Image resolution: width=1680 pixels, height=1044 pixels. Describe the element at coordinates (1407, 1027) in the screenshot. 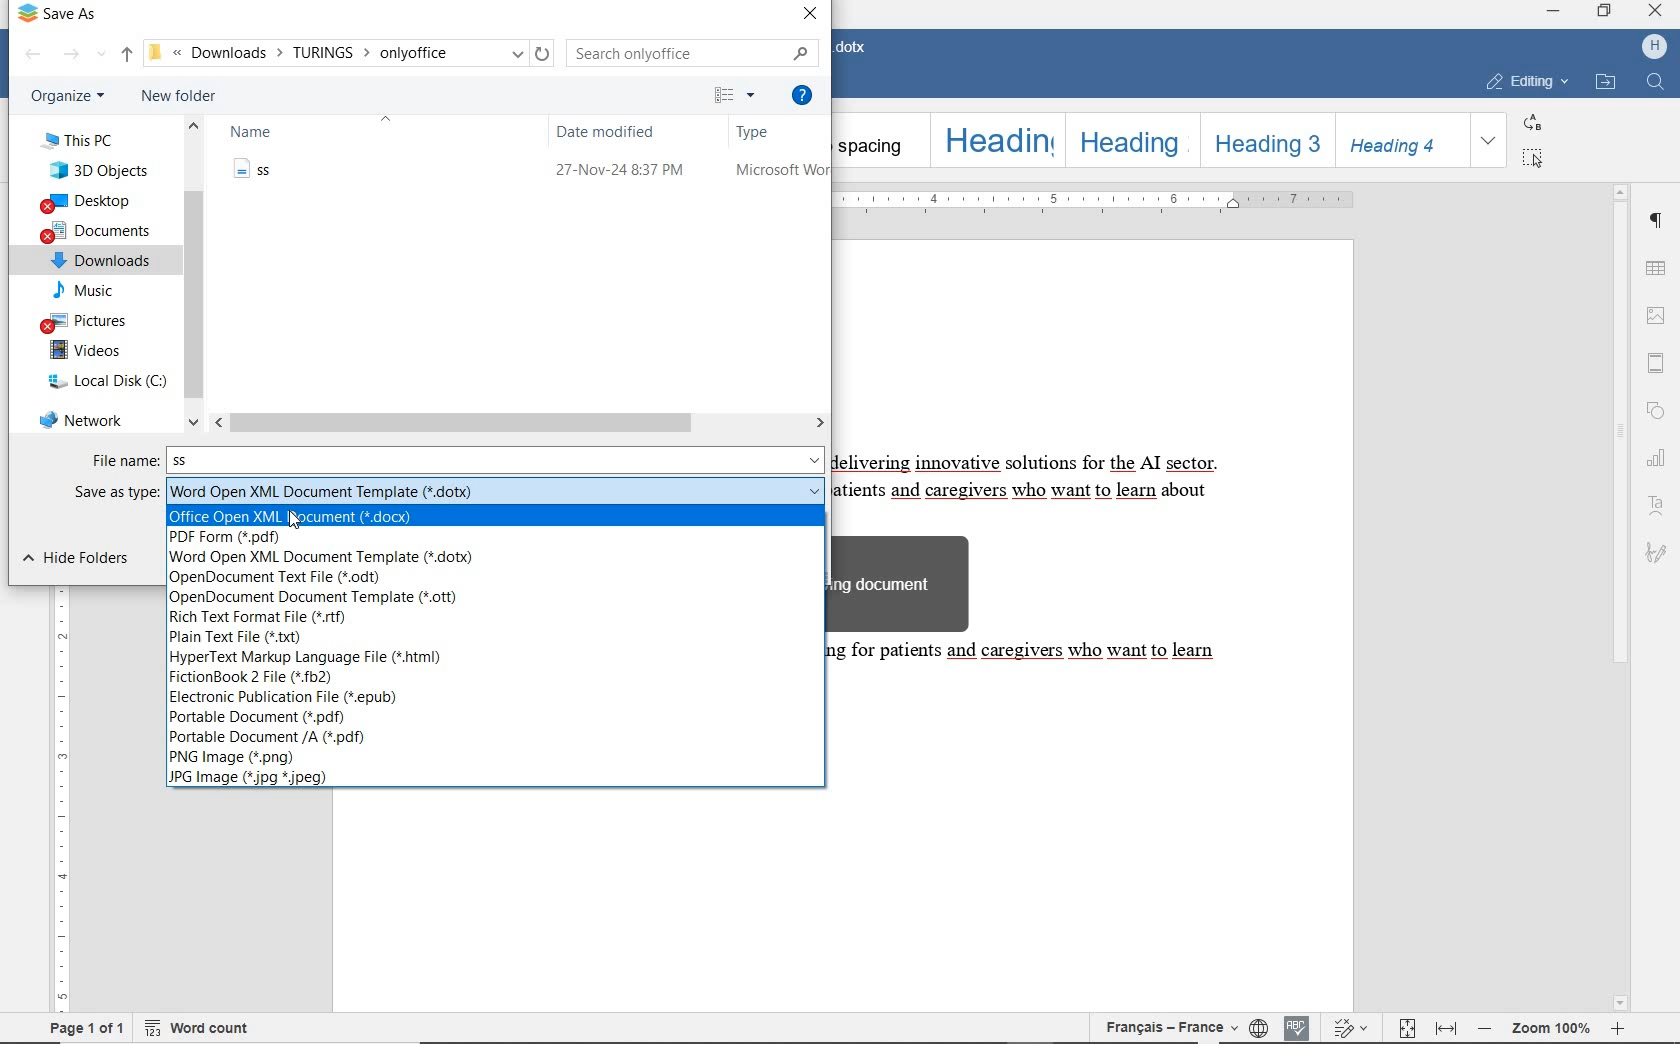

I see `FIT TO PAGE` at that location.